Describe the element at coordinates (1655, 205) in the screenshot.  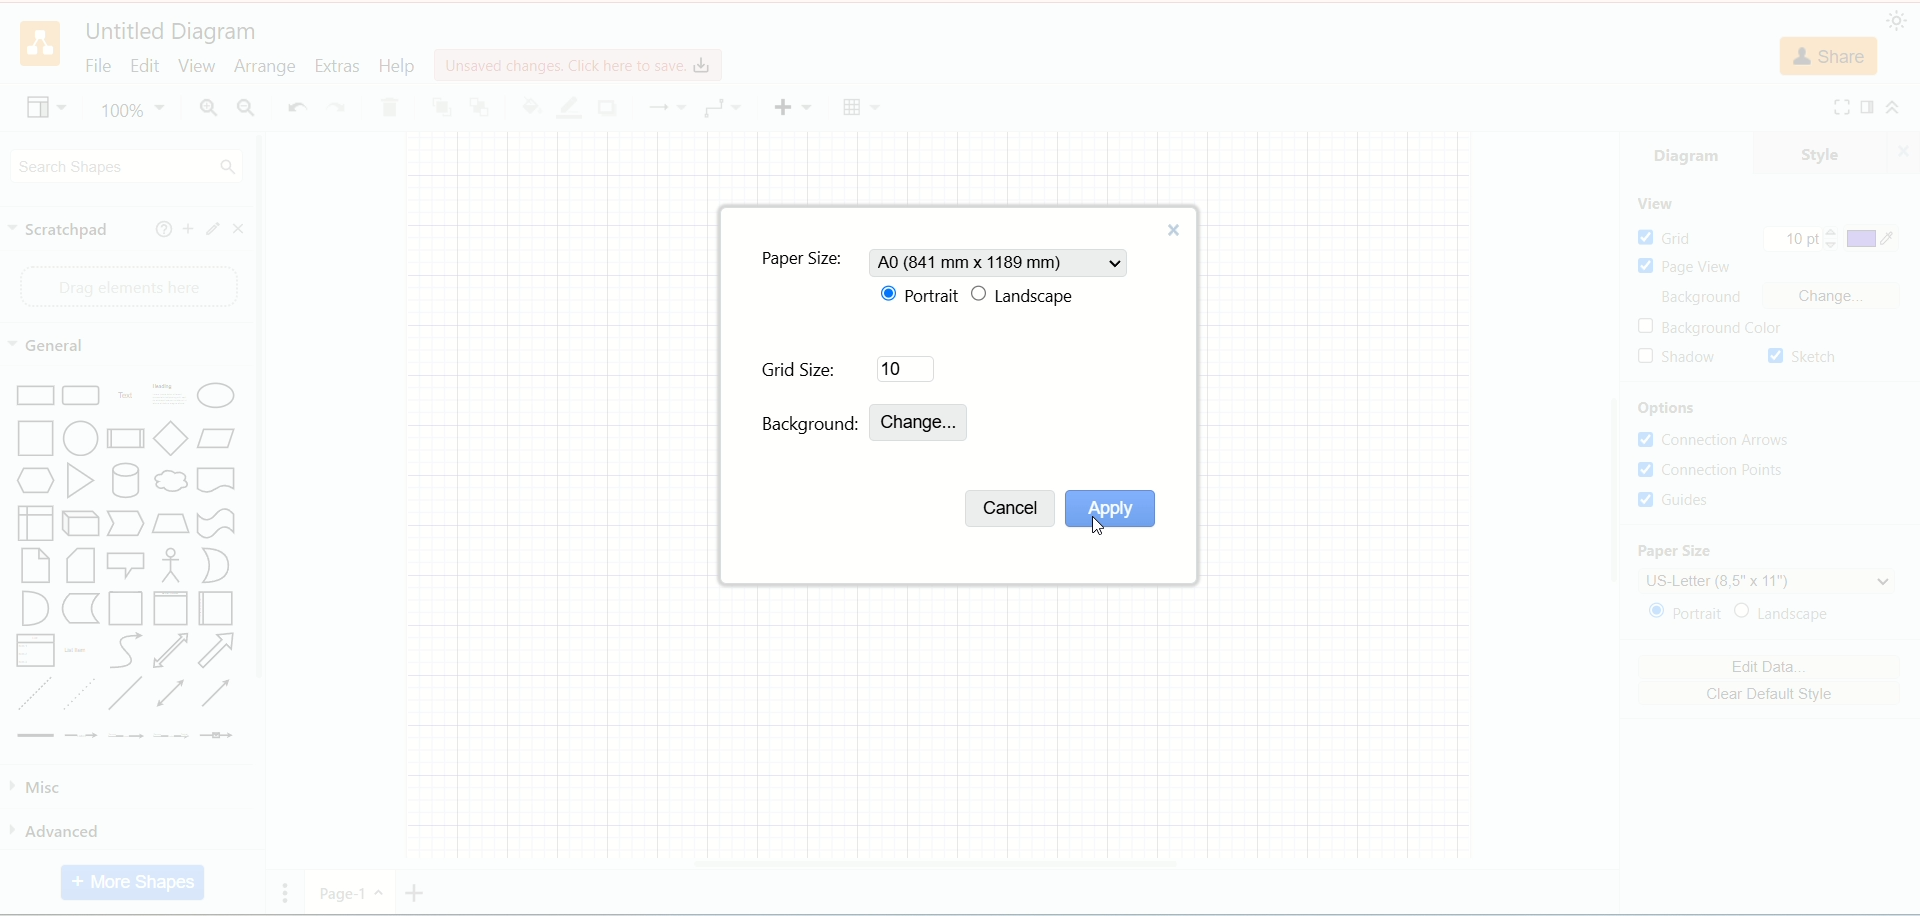
I see `view` at that location.